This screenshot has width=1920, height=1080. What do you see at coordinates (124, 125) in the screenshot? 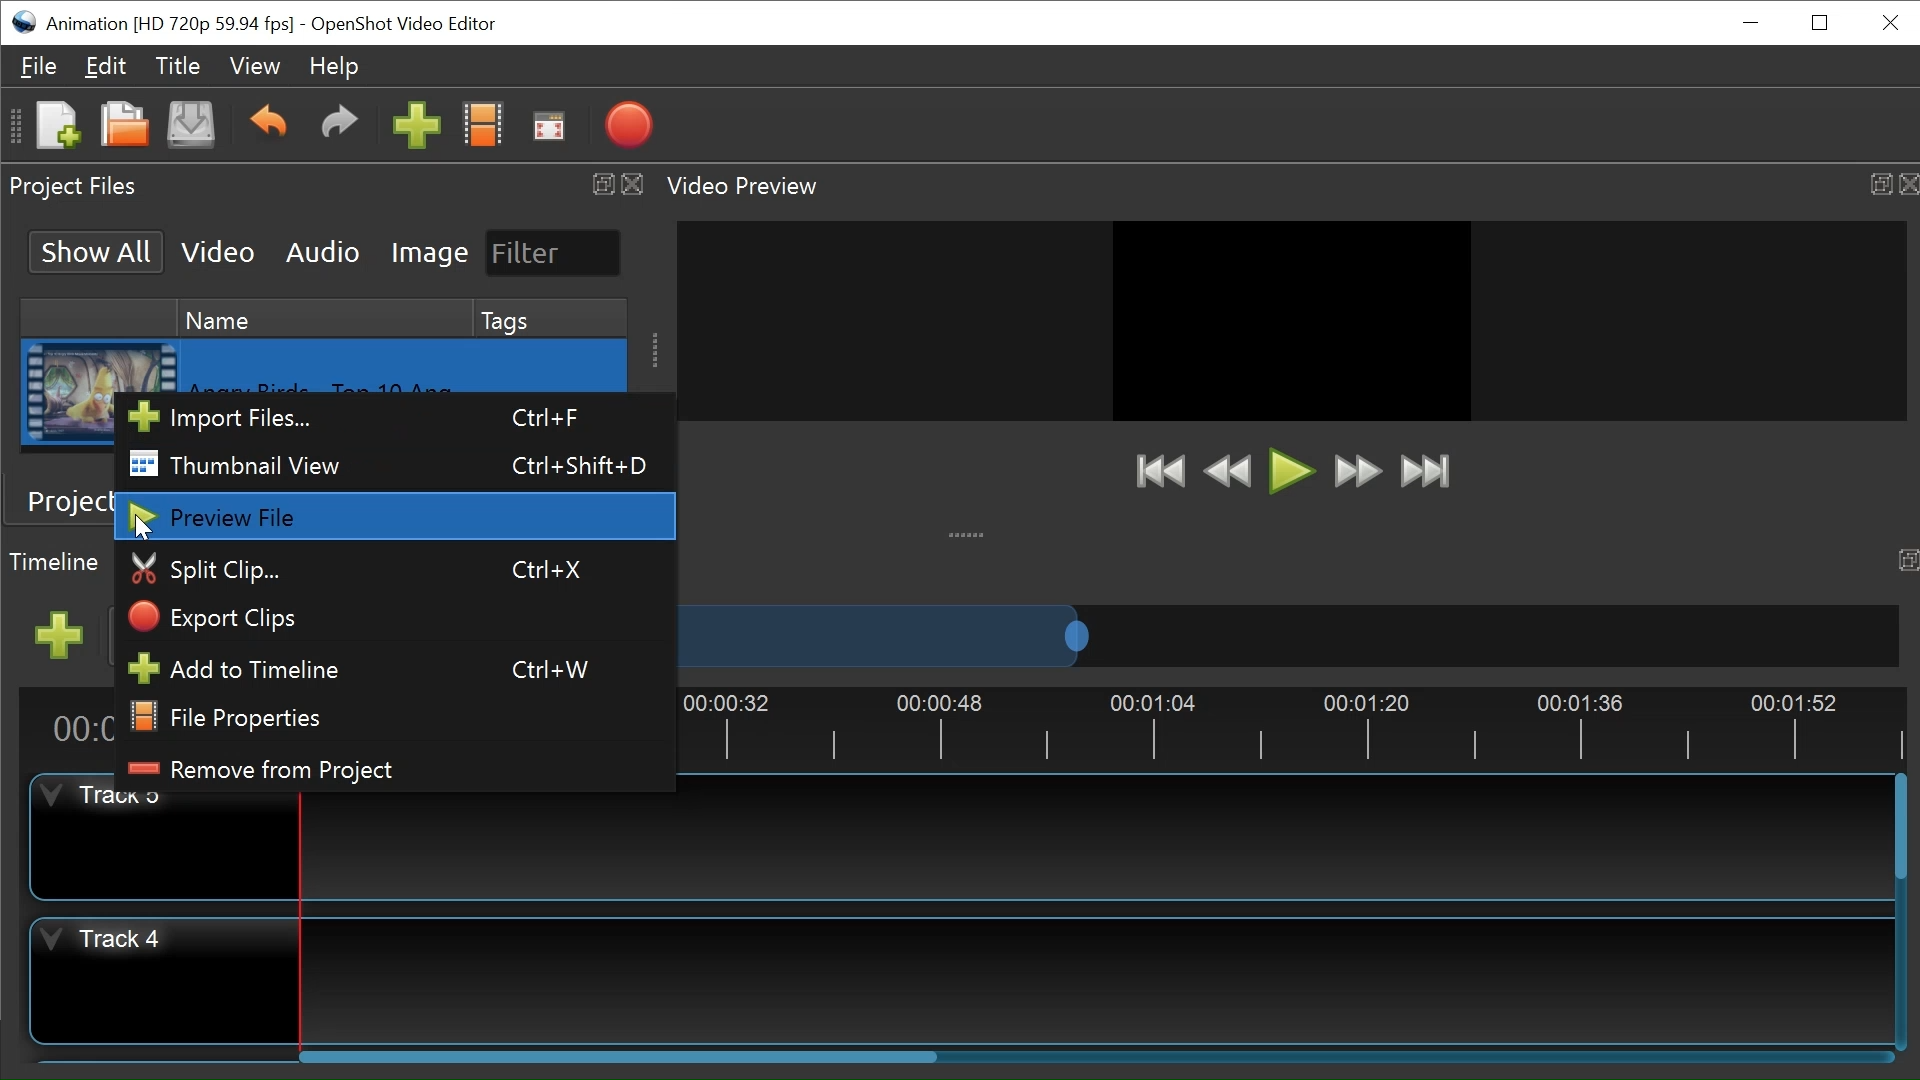
I see `Open Project` at bounding box center [124, 125].